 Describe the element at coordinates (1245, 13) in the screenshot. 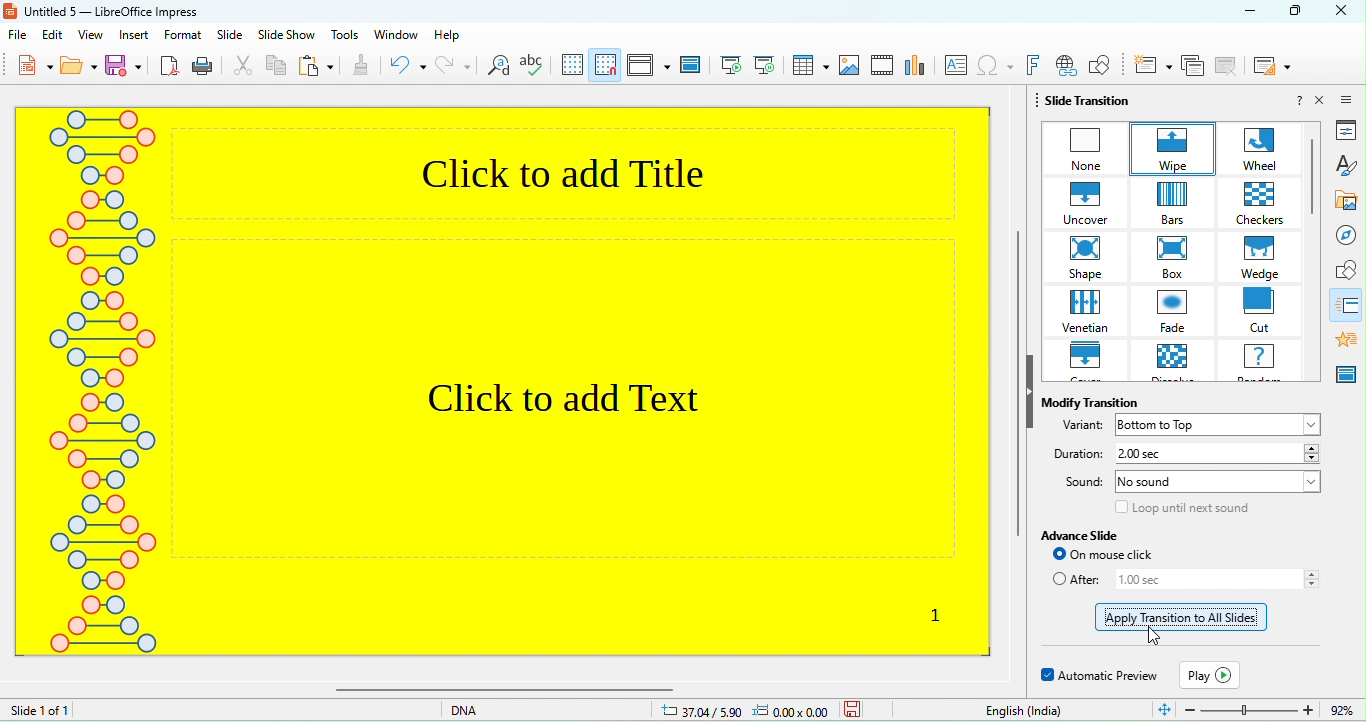

I see `minimize` at that location.